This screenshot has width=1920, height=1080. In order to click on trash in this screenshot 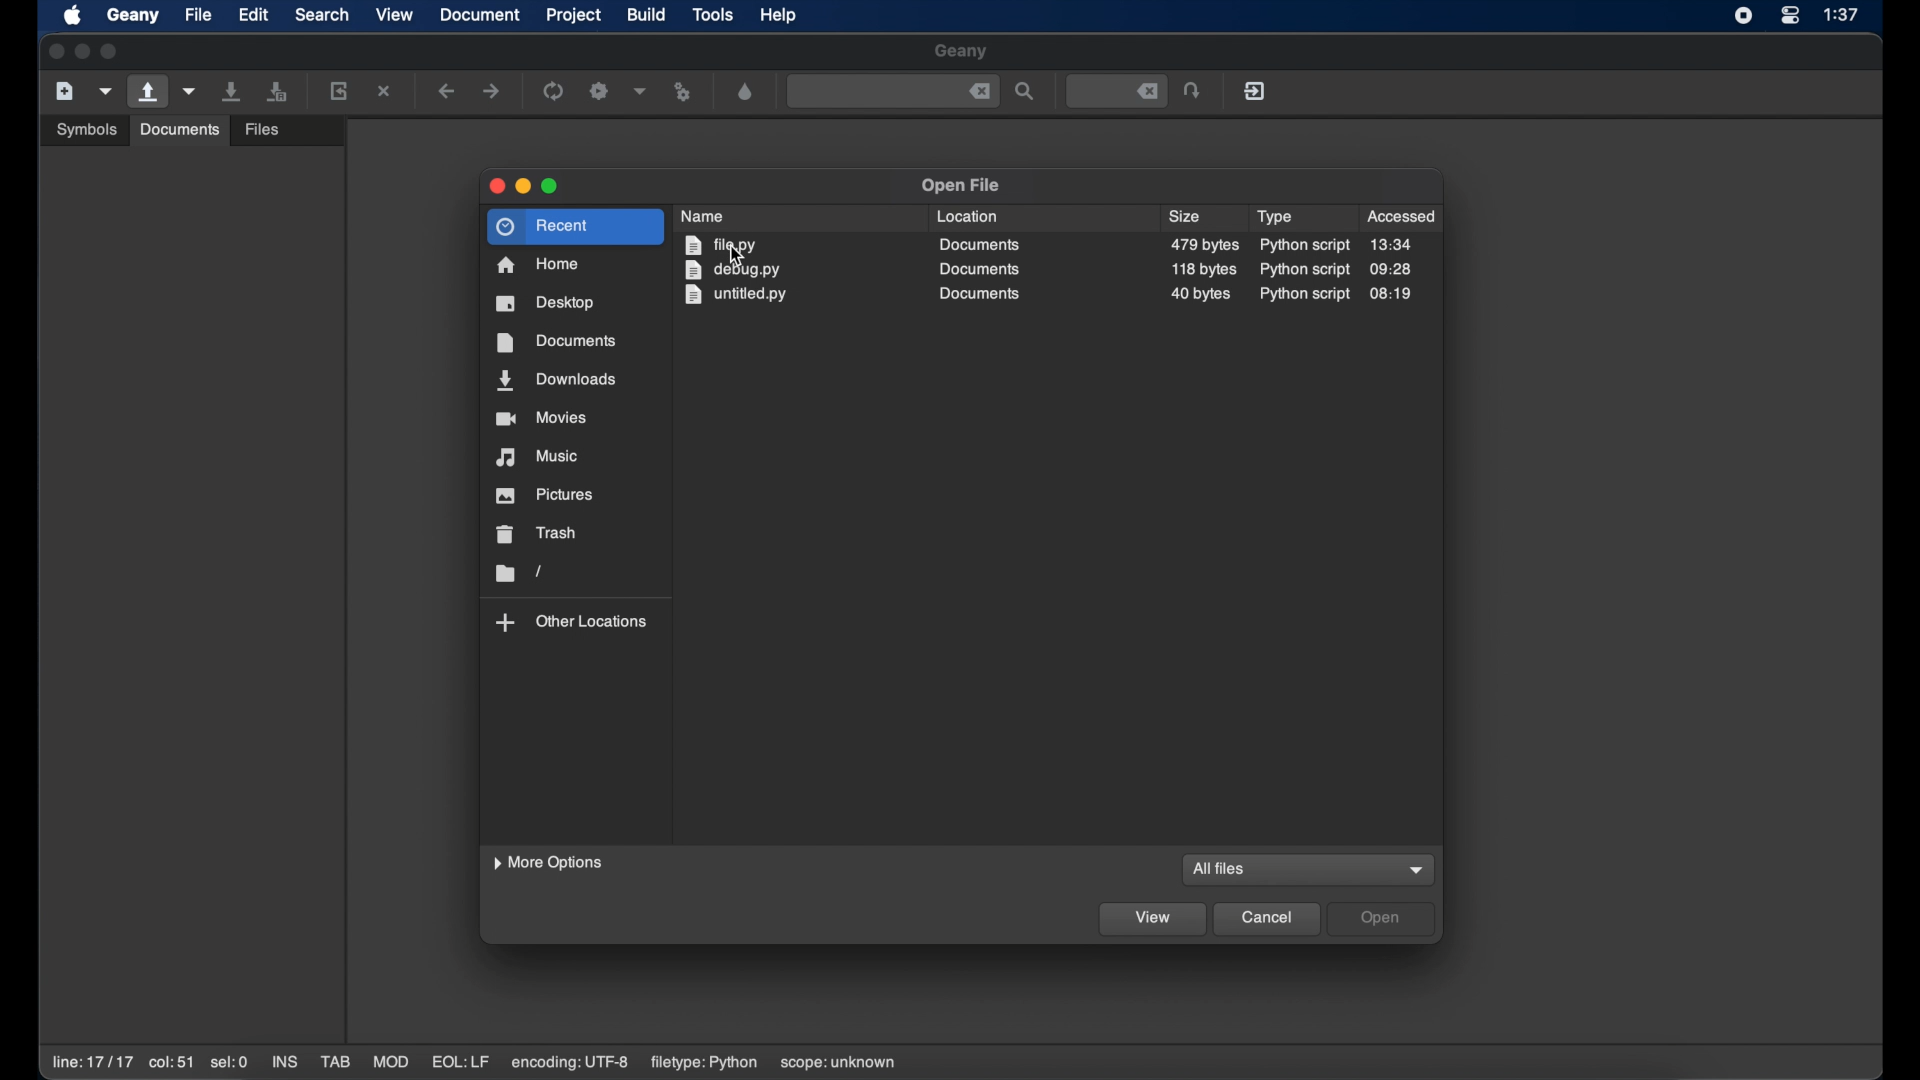, I will do `click(538, 534)`.